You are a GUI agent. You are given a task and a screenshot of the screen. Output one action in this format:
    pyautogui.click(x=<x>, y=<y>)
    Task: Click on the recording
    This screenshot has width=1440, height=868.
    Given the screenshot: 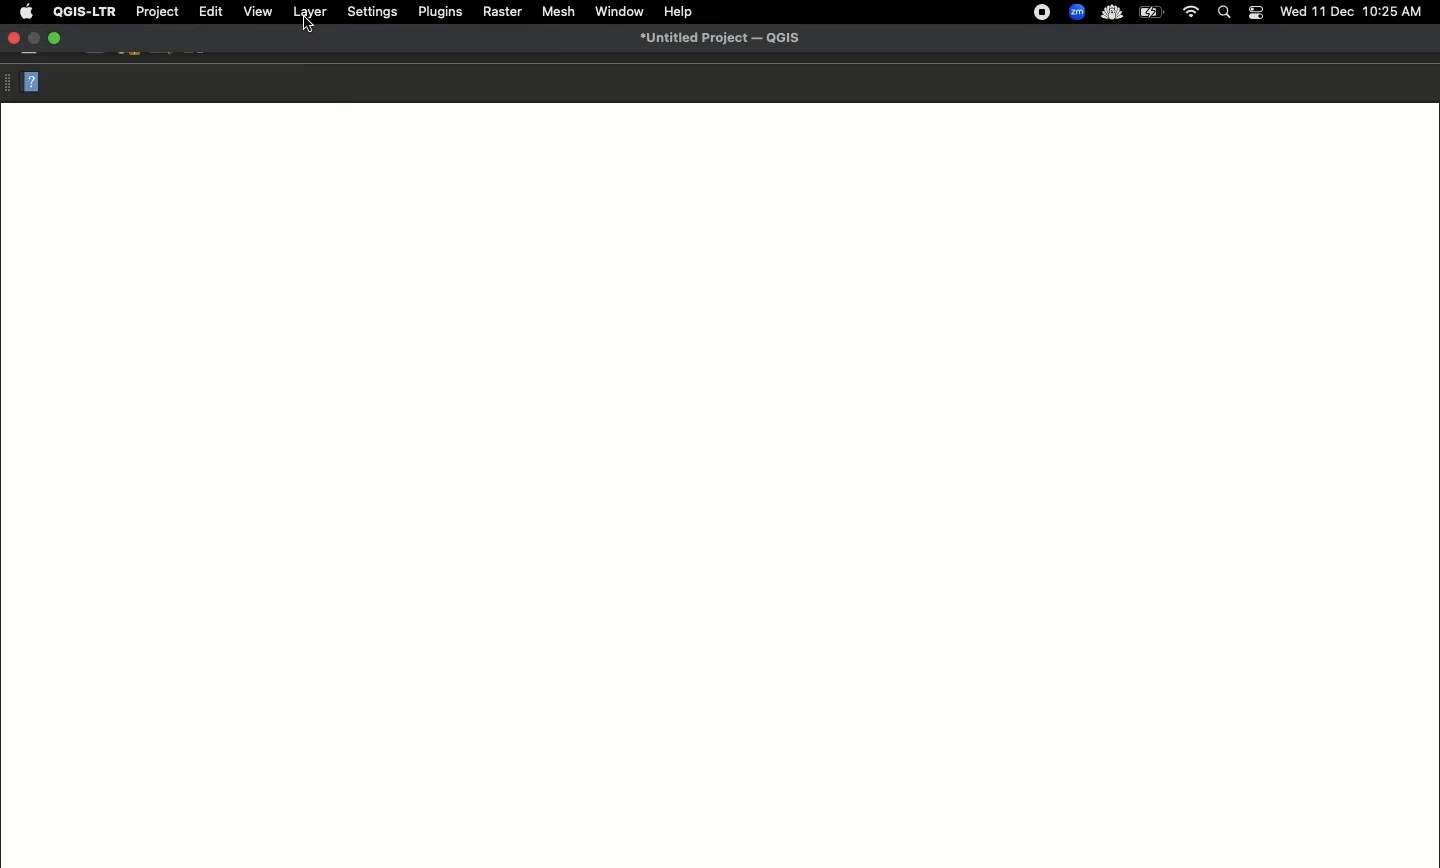 What is the action you would take?
    pyautogui.click(x=1037, y=12)
    